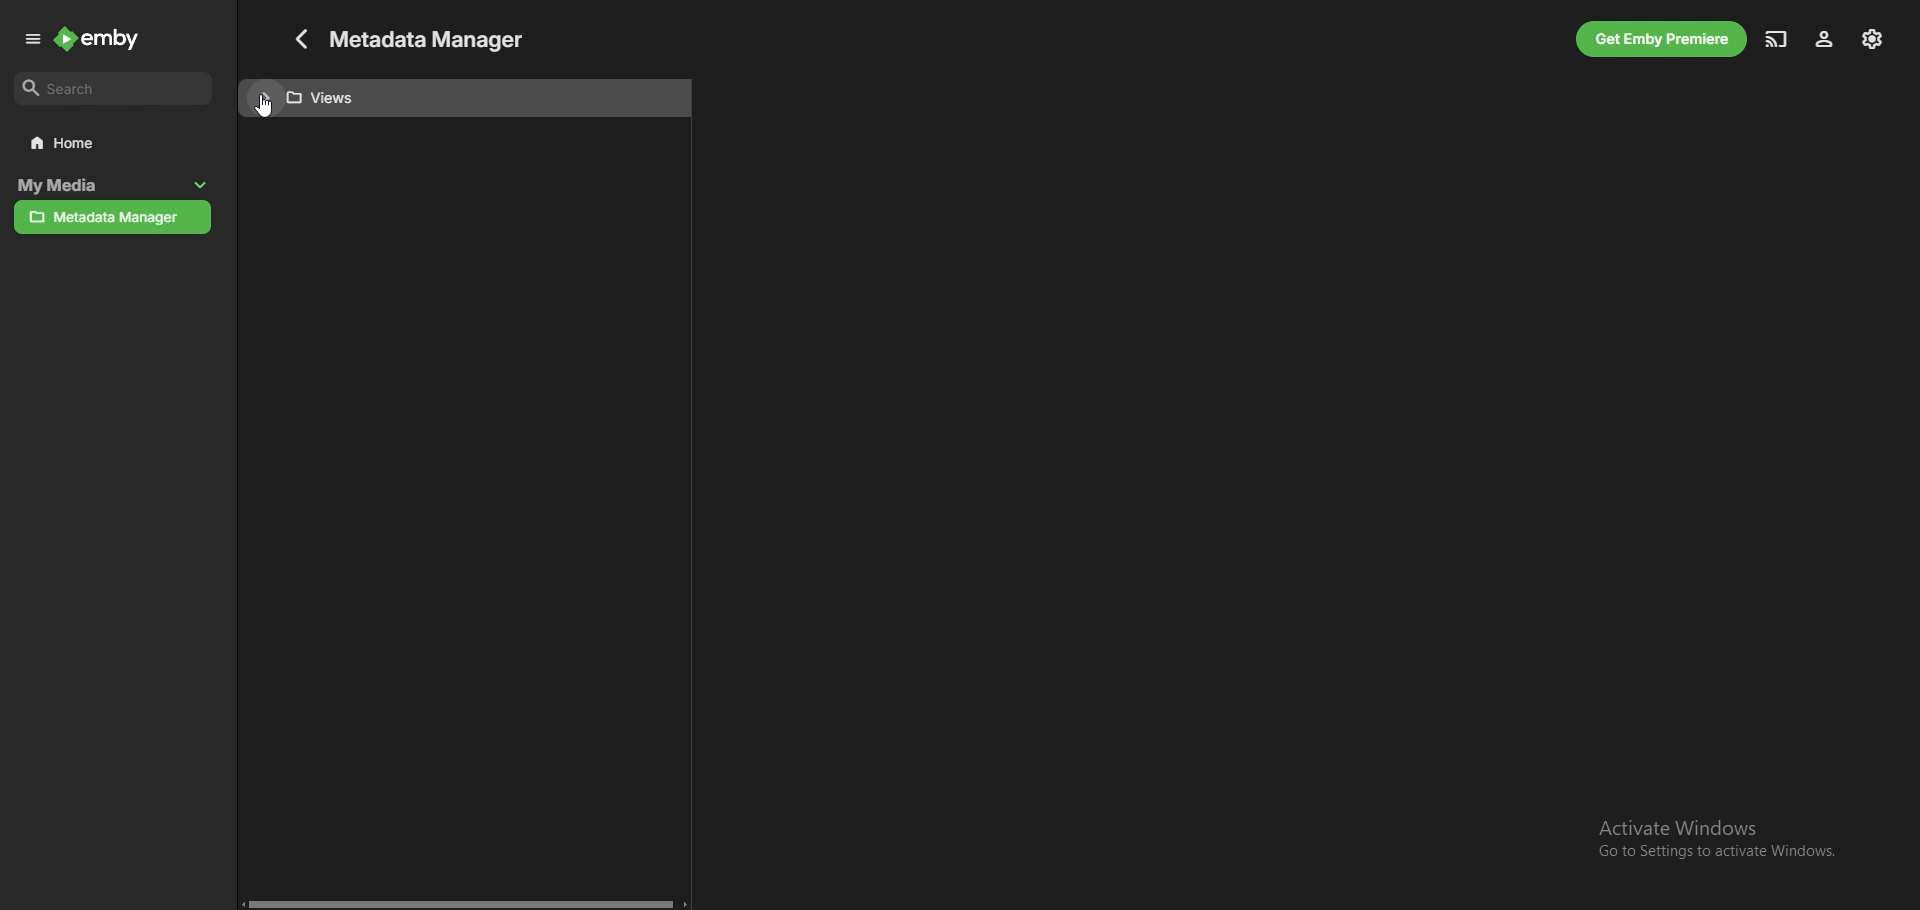 Image resolution: width=1920 pixels, height=910 pixels. What do you see at coordinates (463, 98) in the screenshot?
I see `views` at bounding box center [463, 98].